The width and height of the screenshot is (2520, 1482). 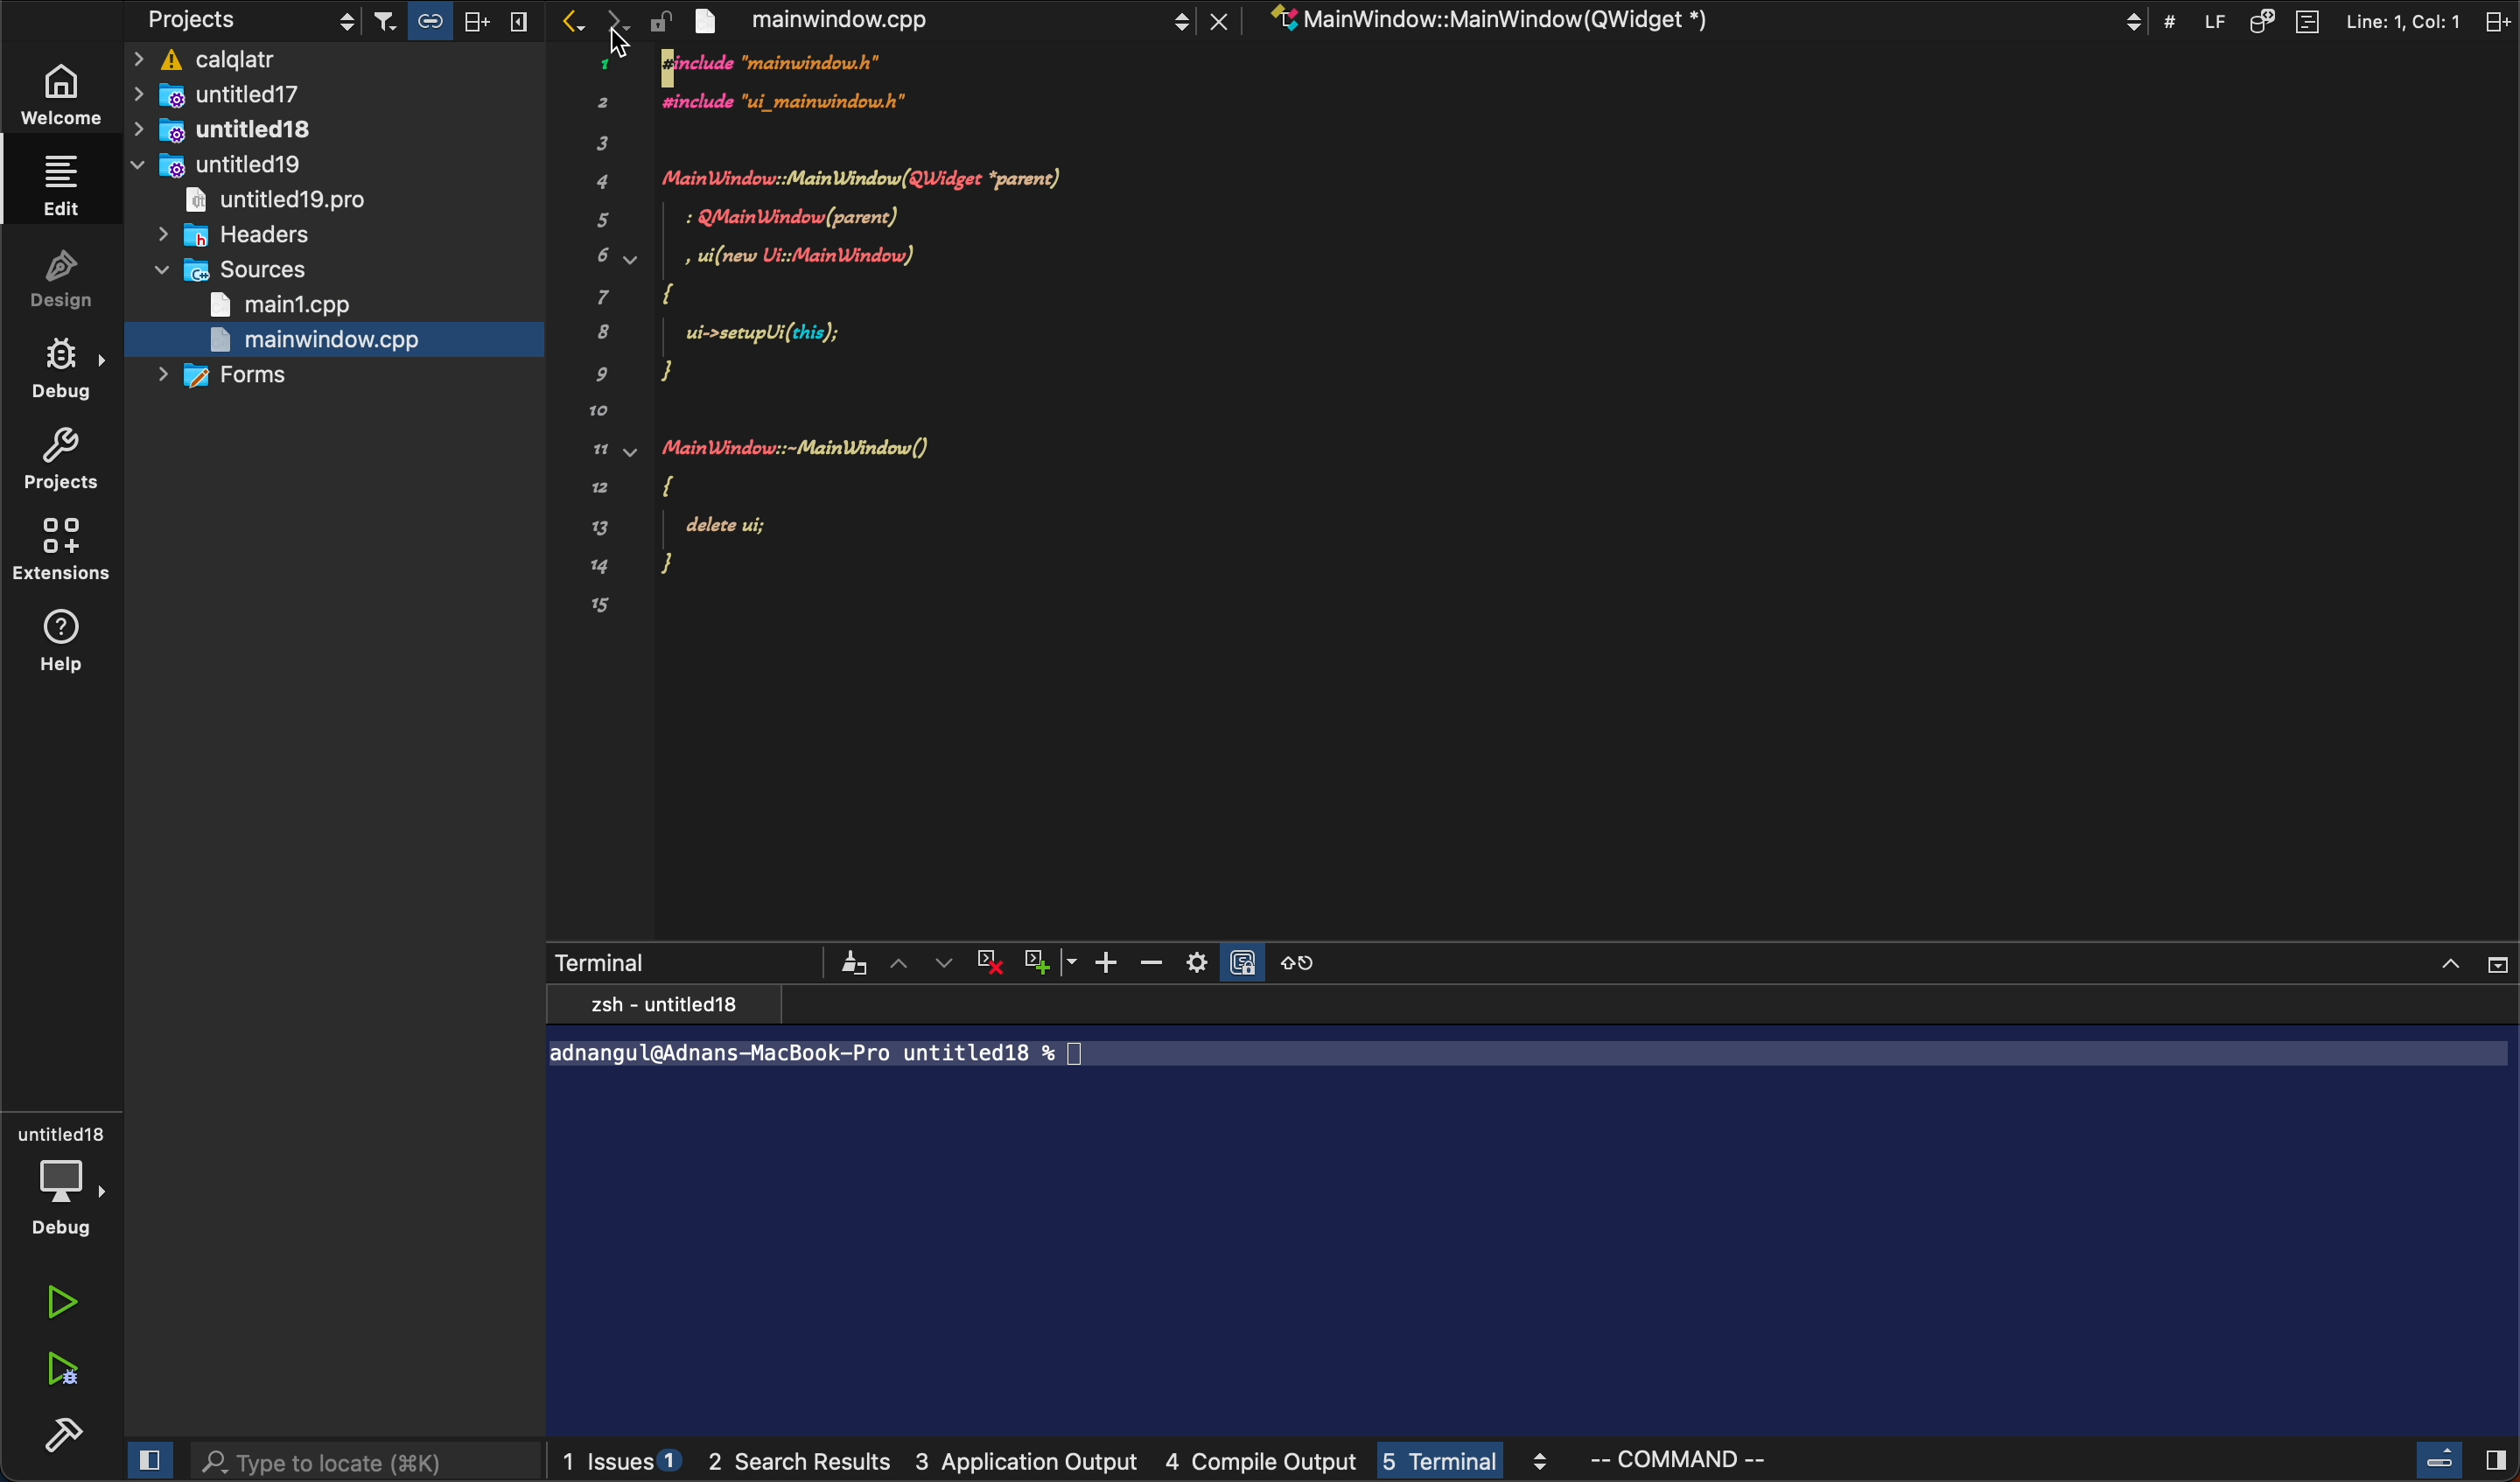 I want to click on Add Terminal, so click(x=1037, y=963).